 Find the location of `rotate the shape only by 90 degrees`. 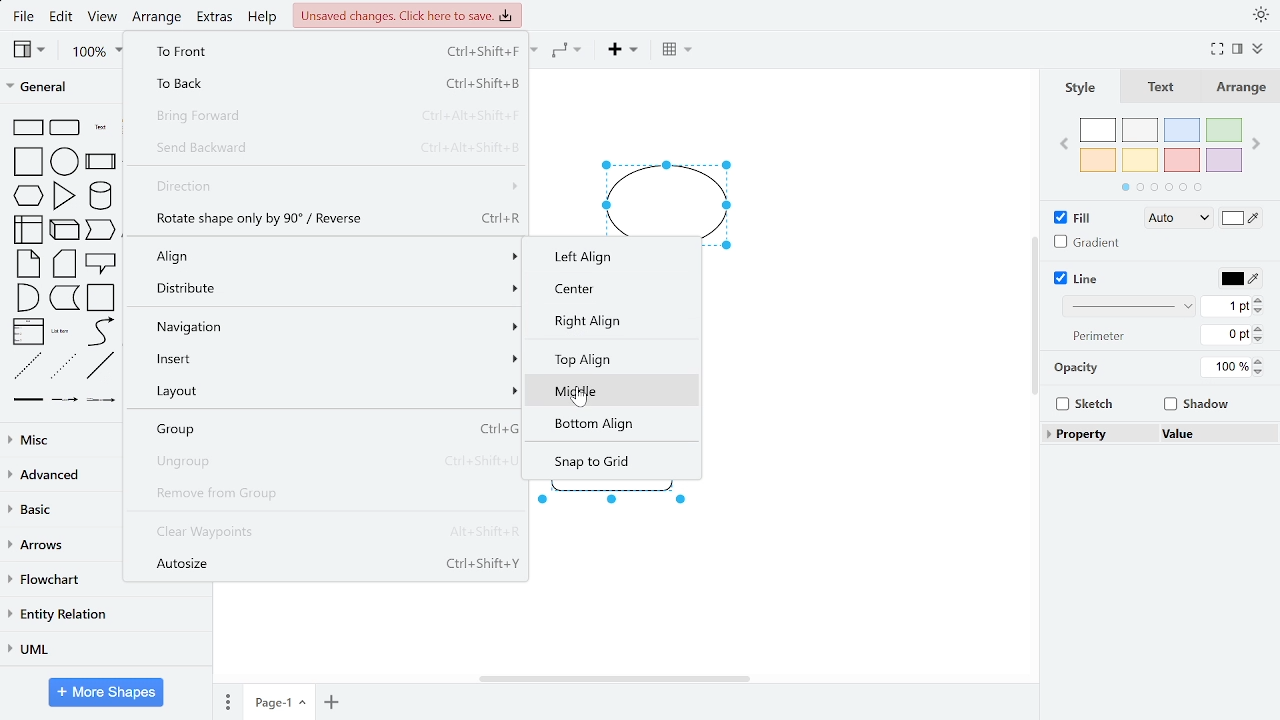

rotate the shape only by 90 degrees is located at coordinates (330, 218).